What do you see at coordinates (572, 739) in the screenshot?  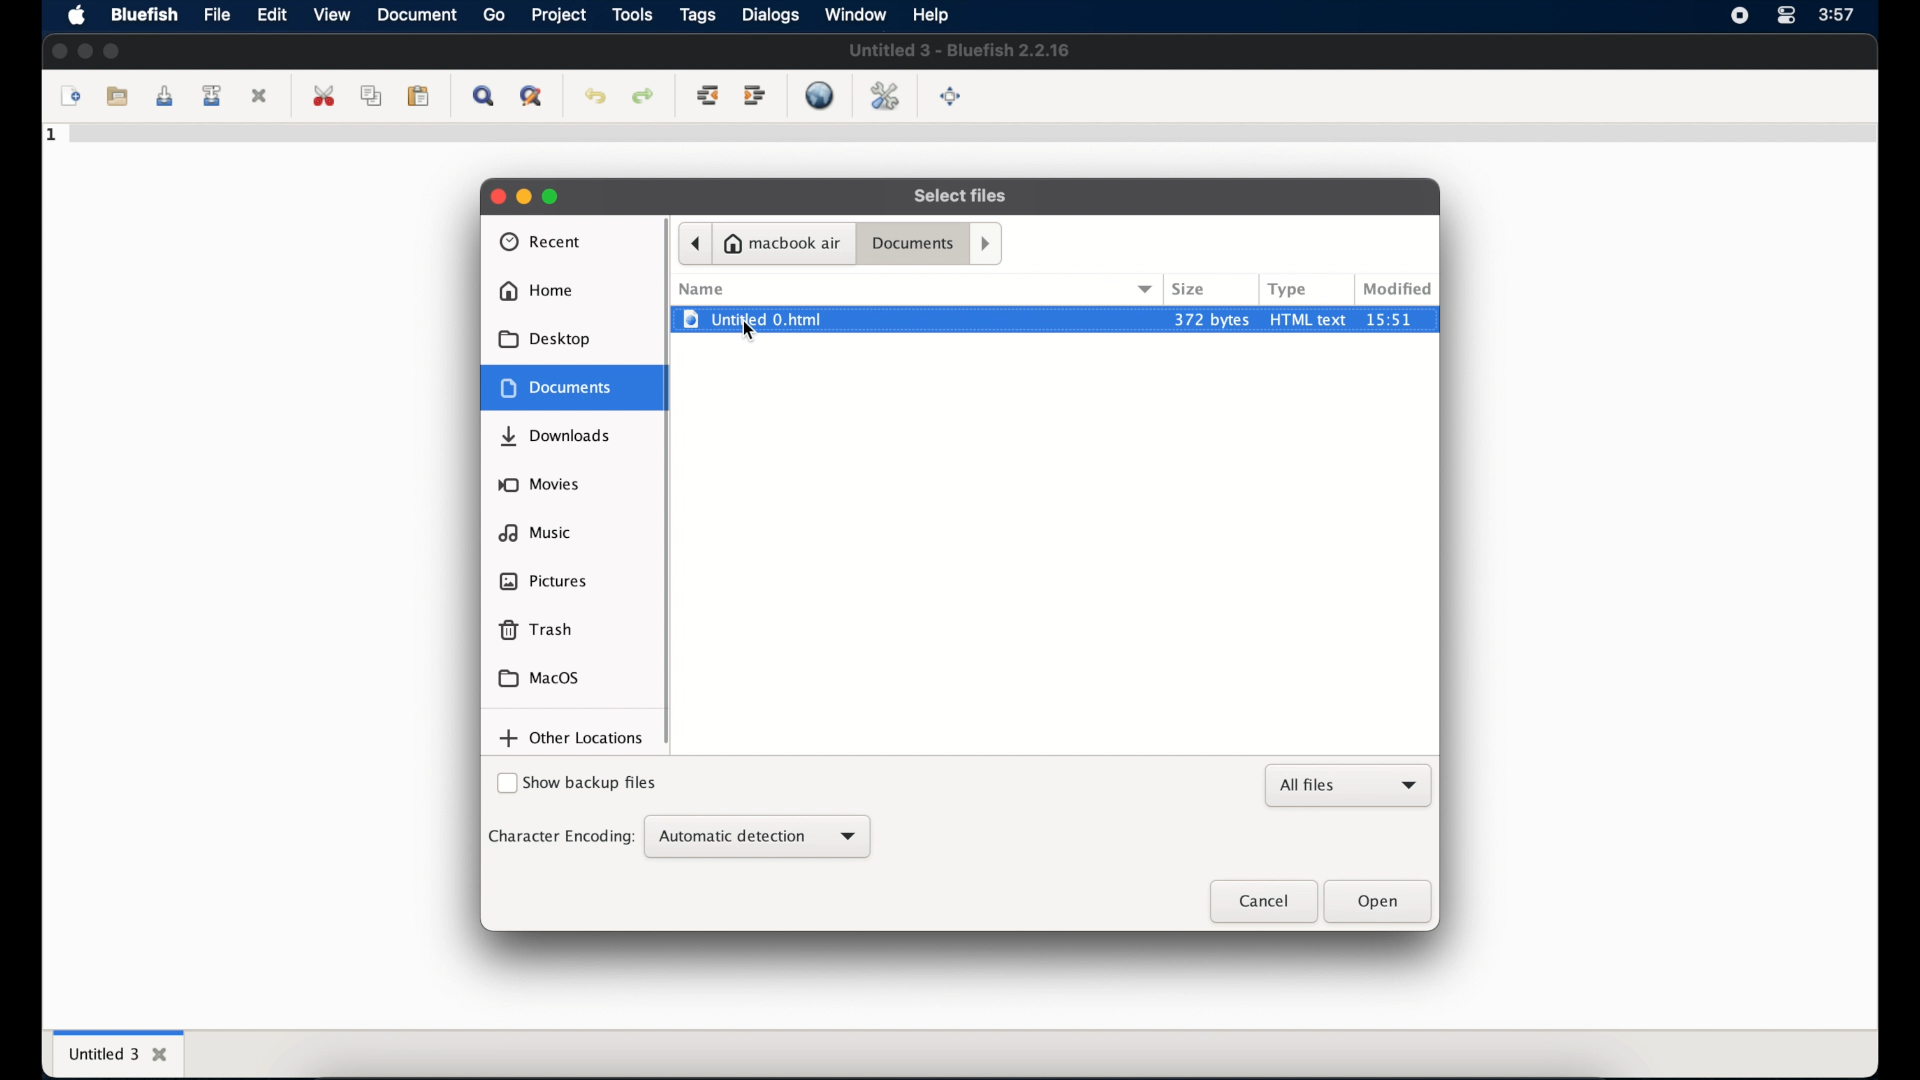 I see `other locations` at bounding box center [572, 739].